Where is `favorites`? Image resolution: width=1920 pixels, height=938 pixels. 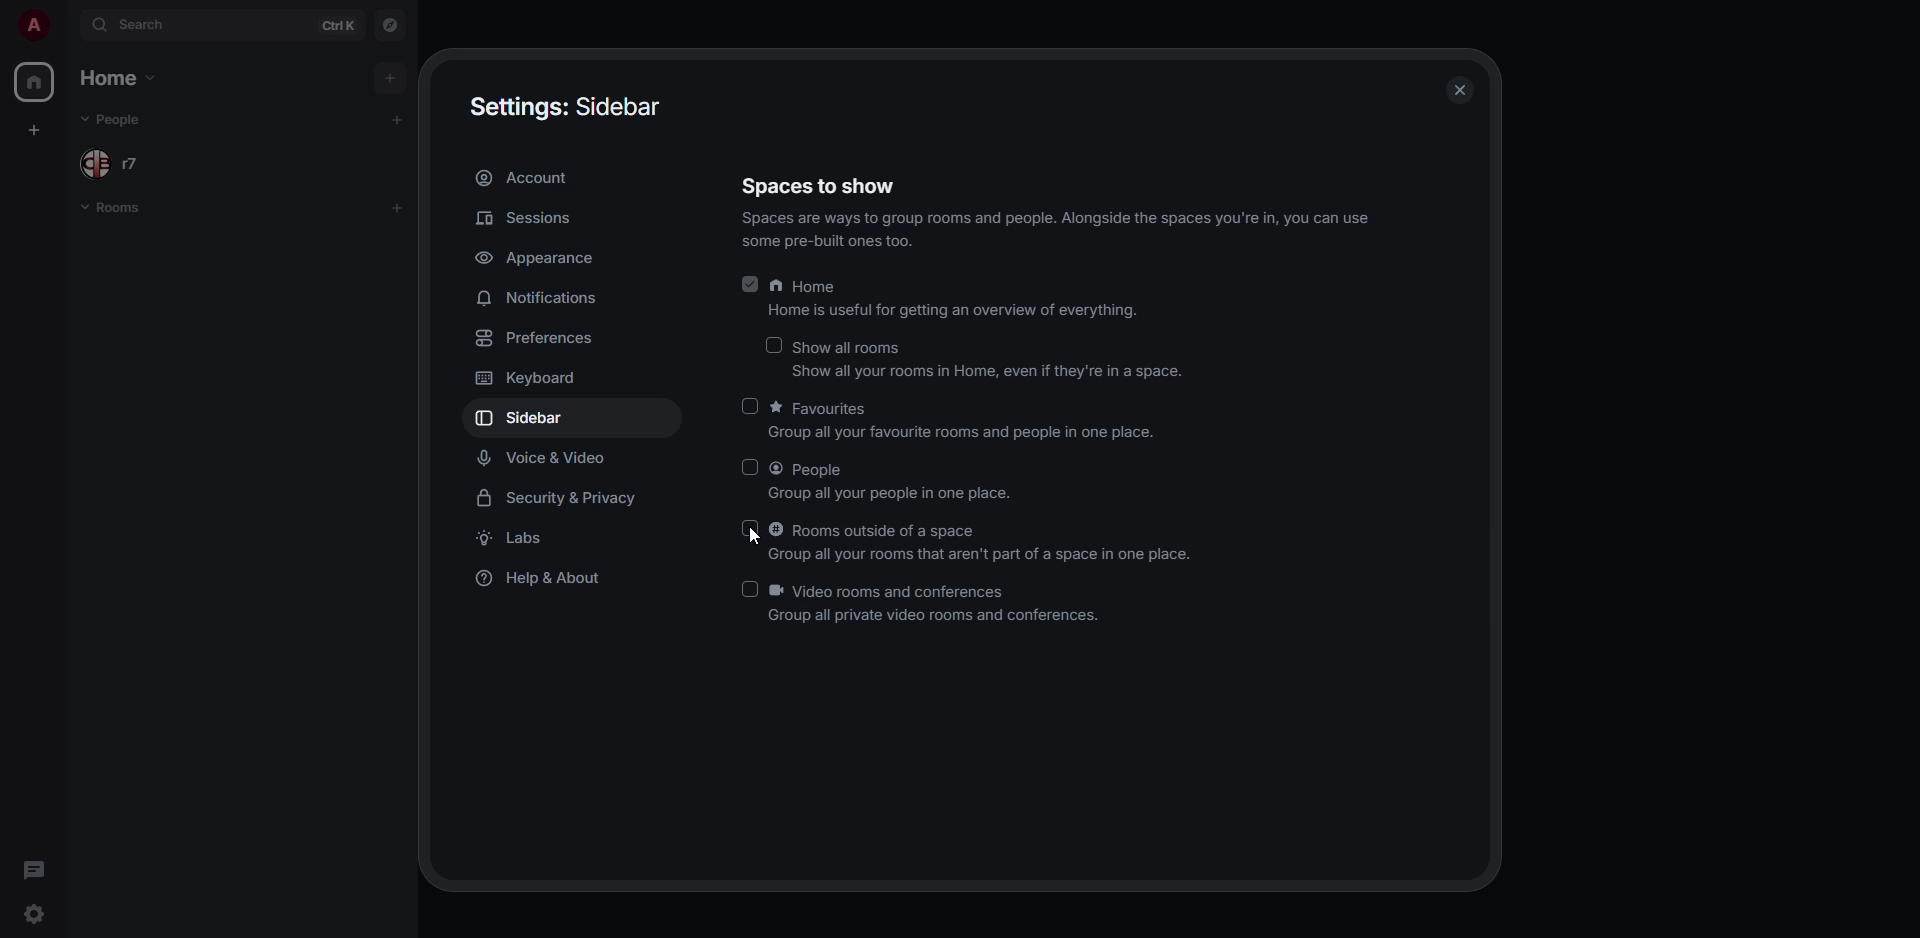
favorites is located at coordinates (967, 422).